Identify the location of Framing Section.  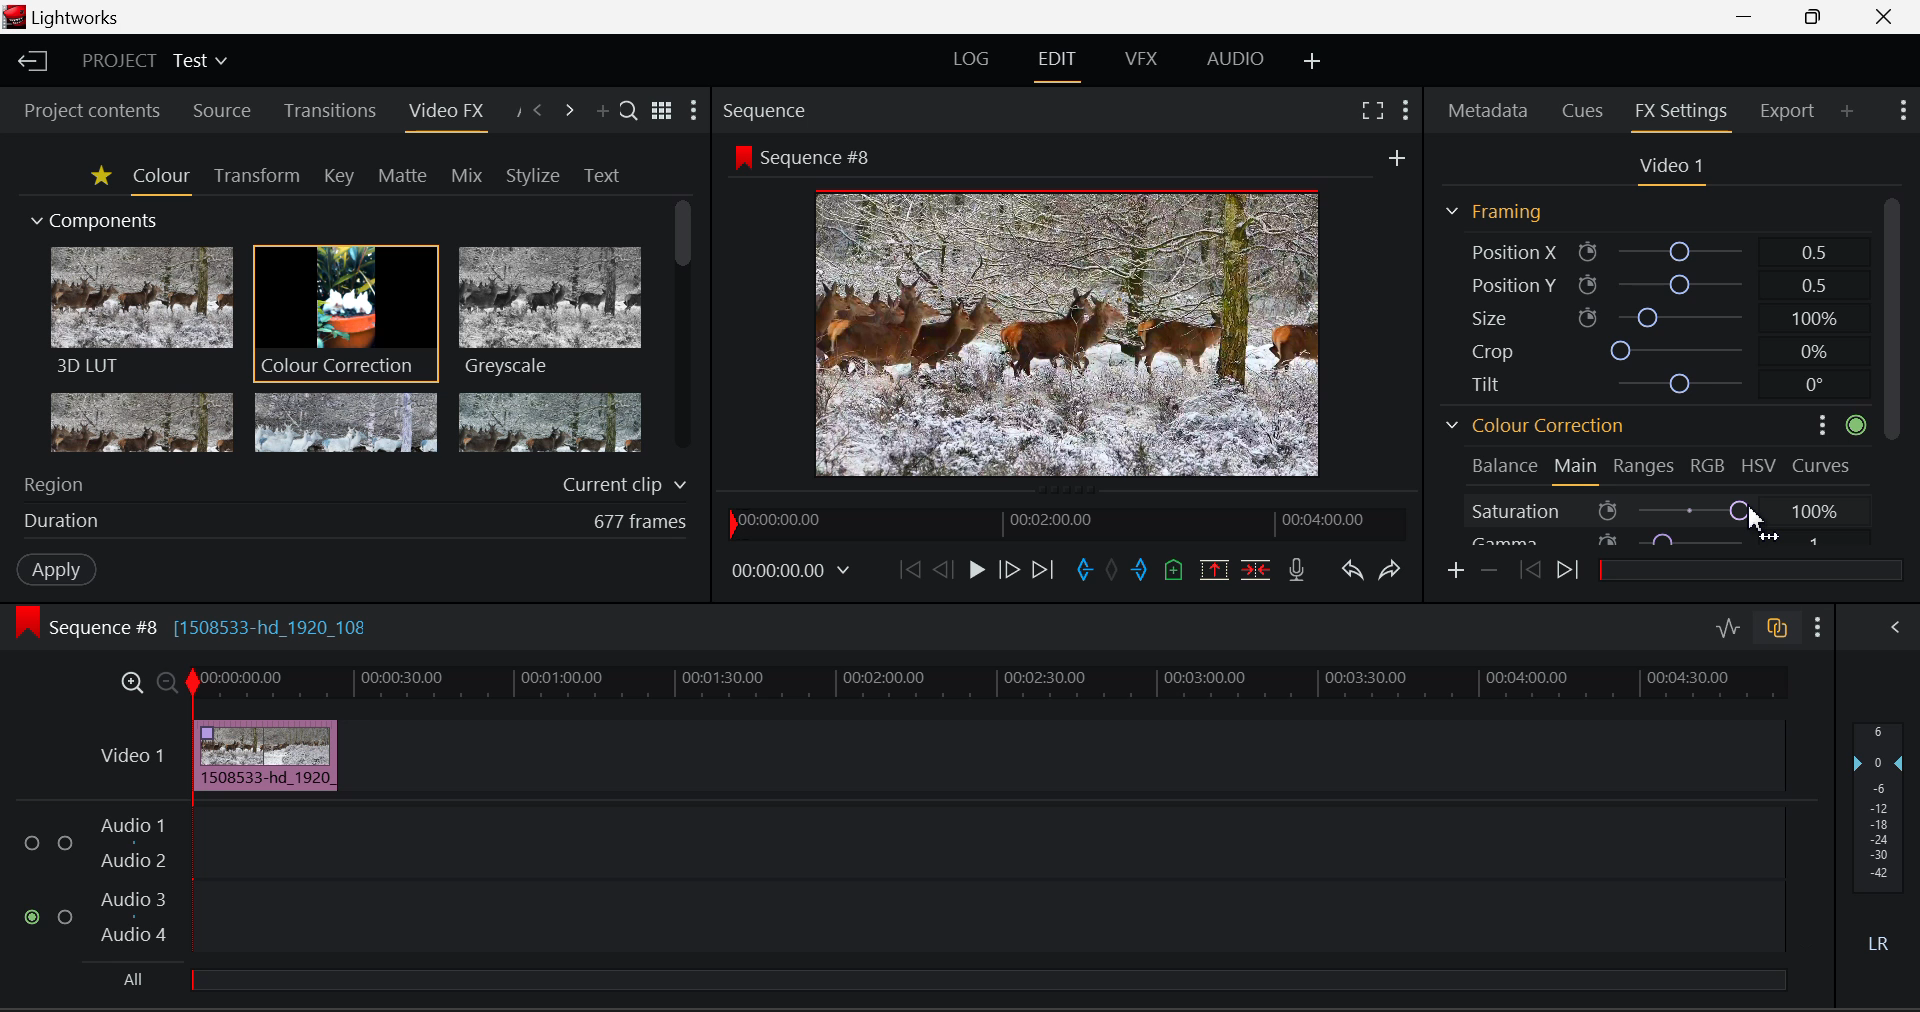
(1495, 213).